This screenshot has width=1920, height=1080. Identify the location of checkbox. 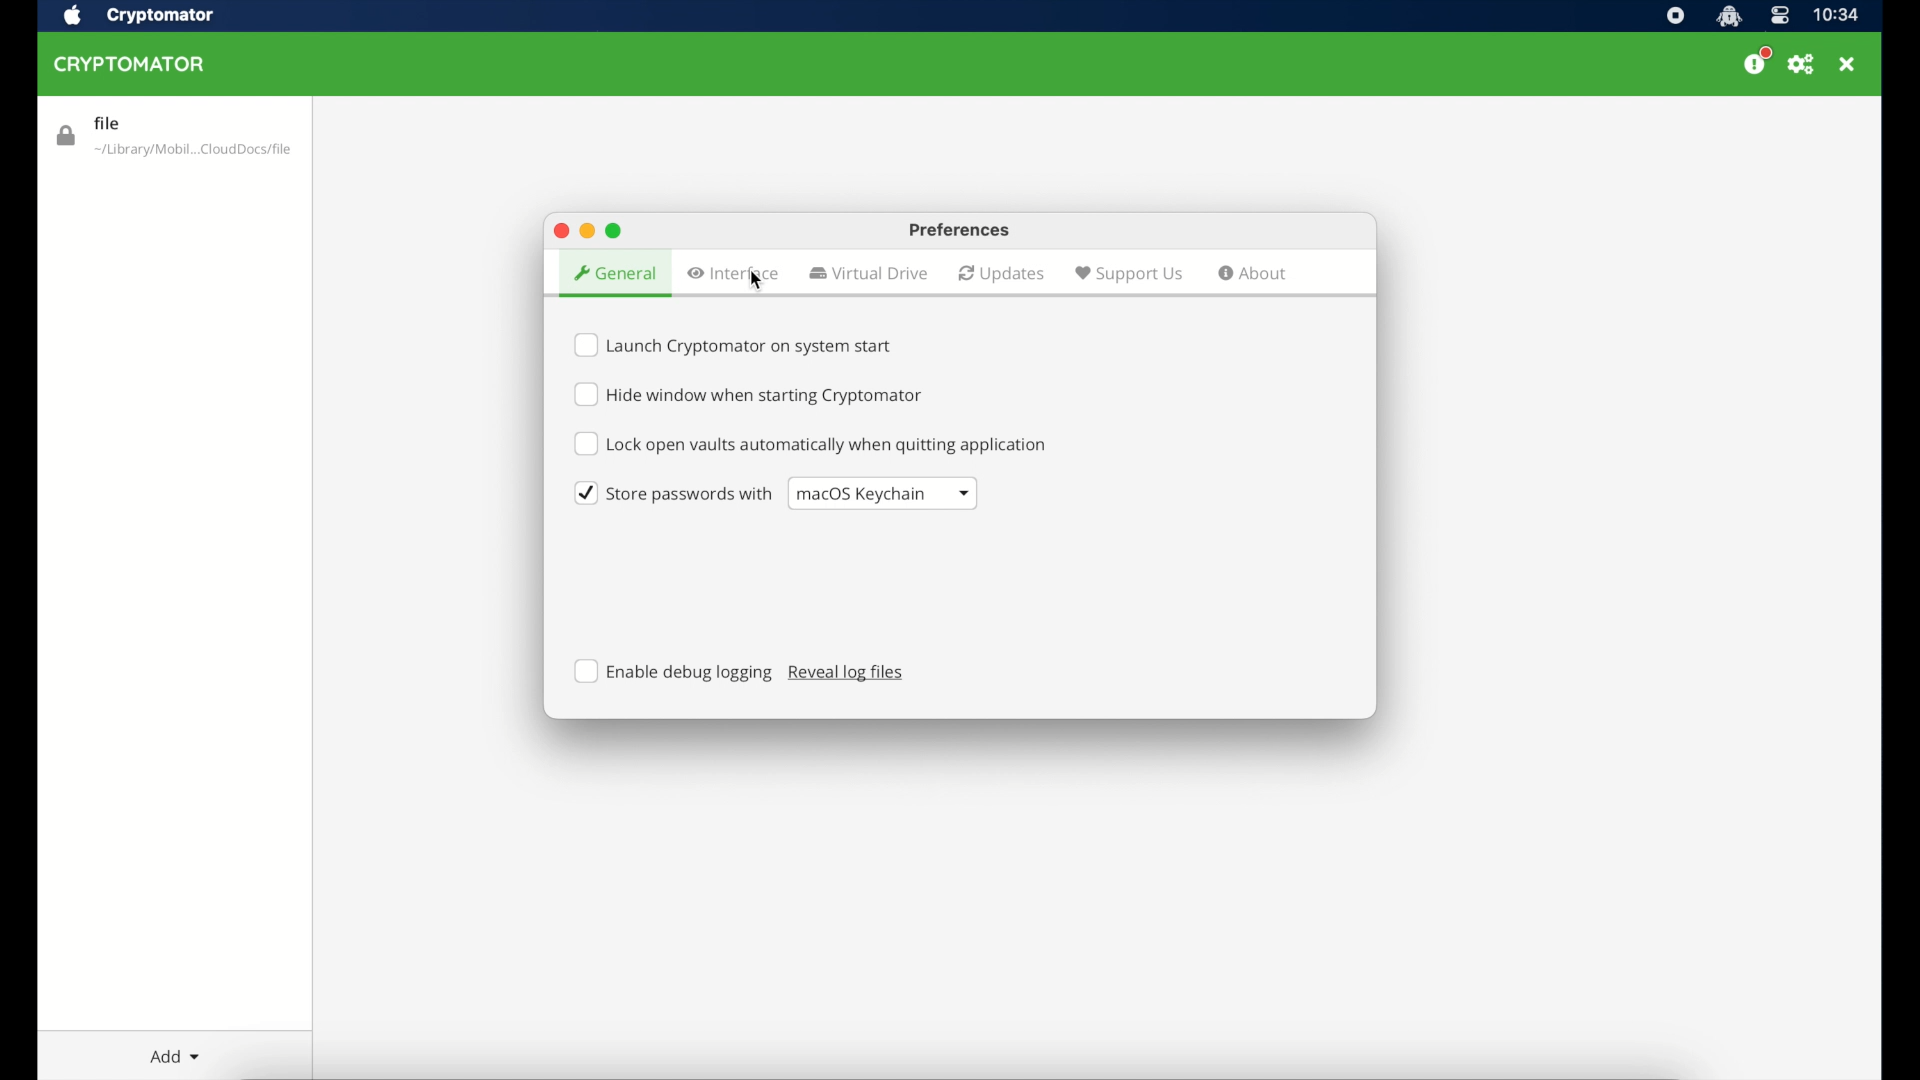
(806, 445).